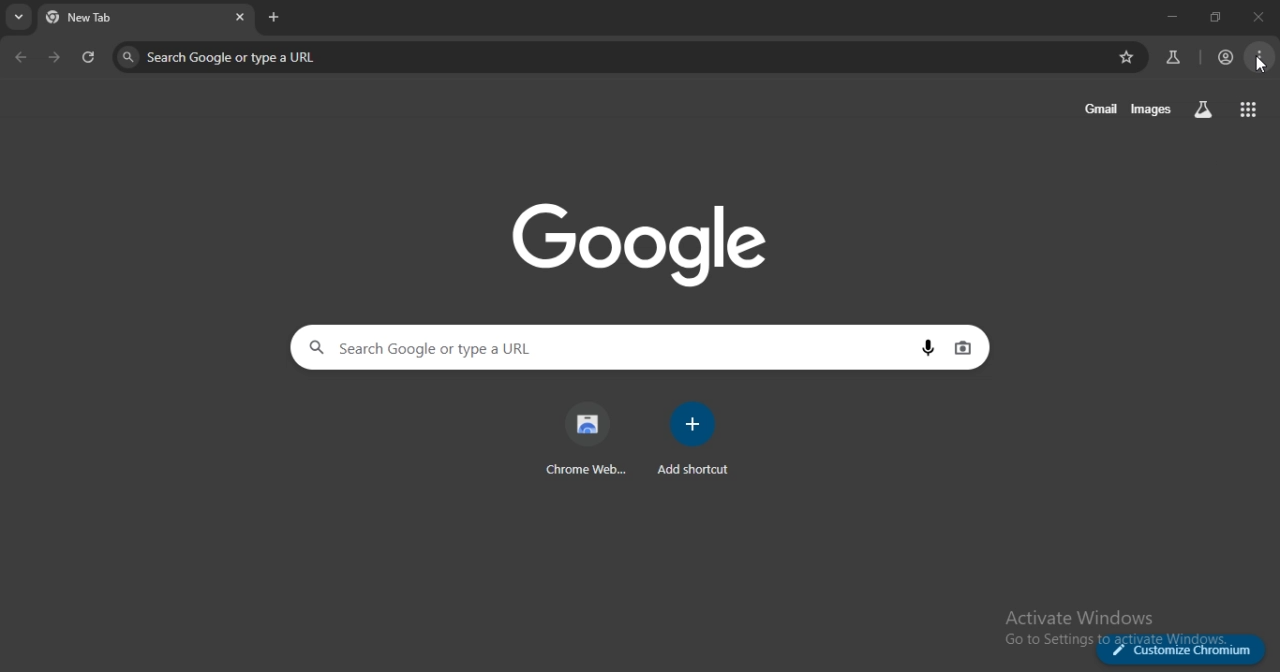 The image size is (1280, 672). Describe the element at coordinates (1263, 60) in the screenshot. I see `menu` at that location.